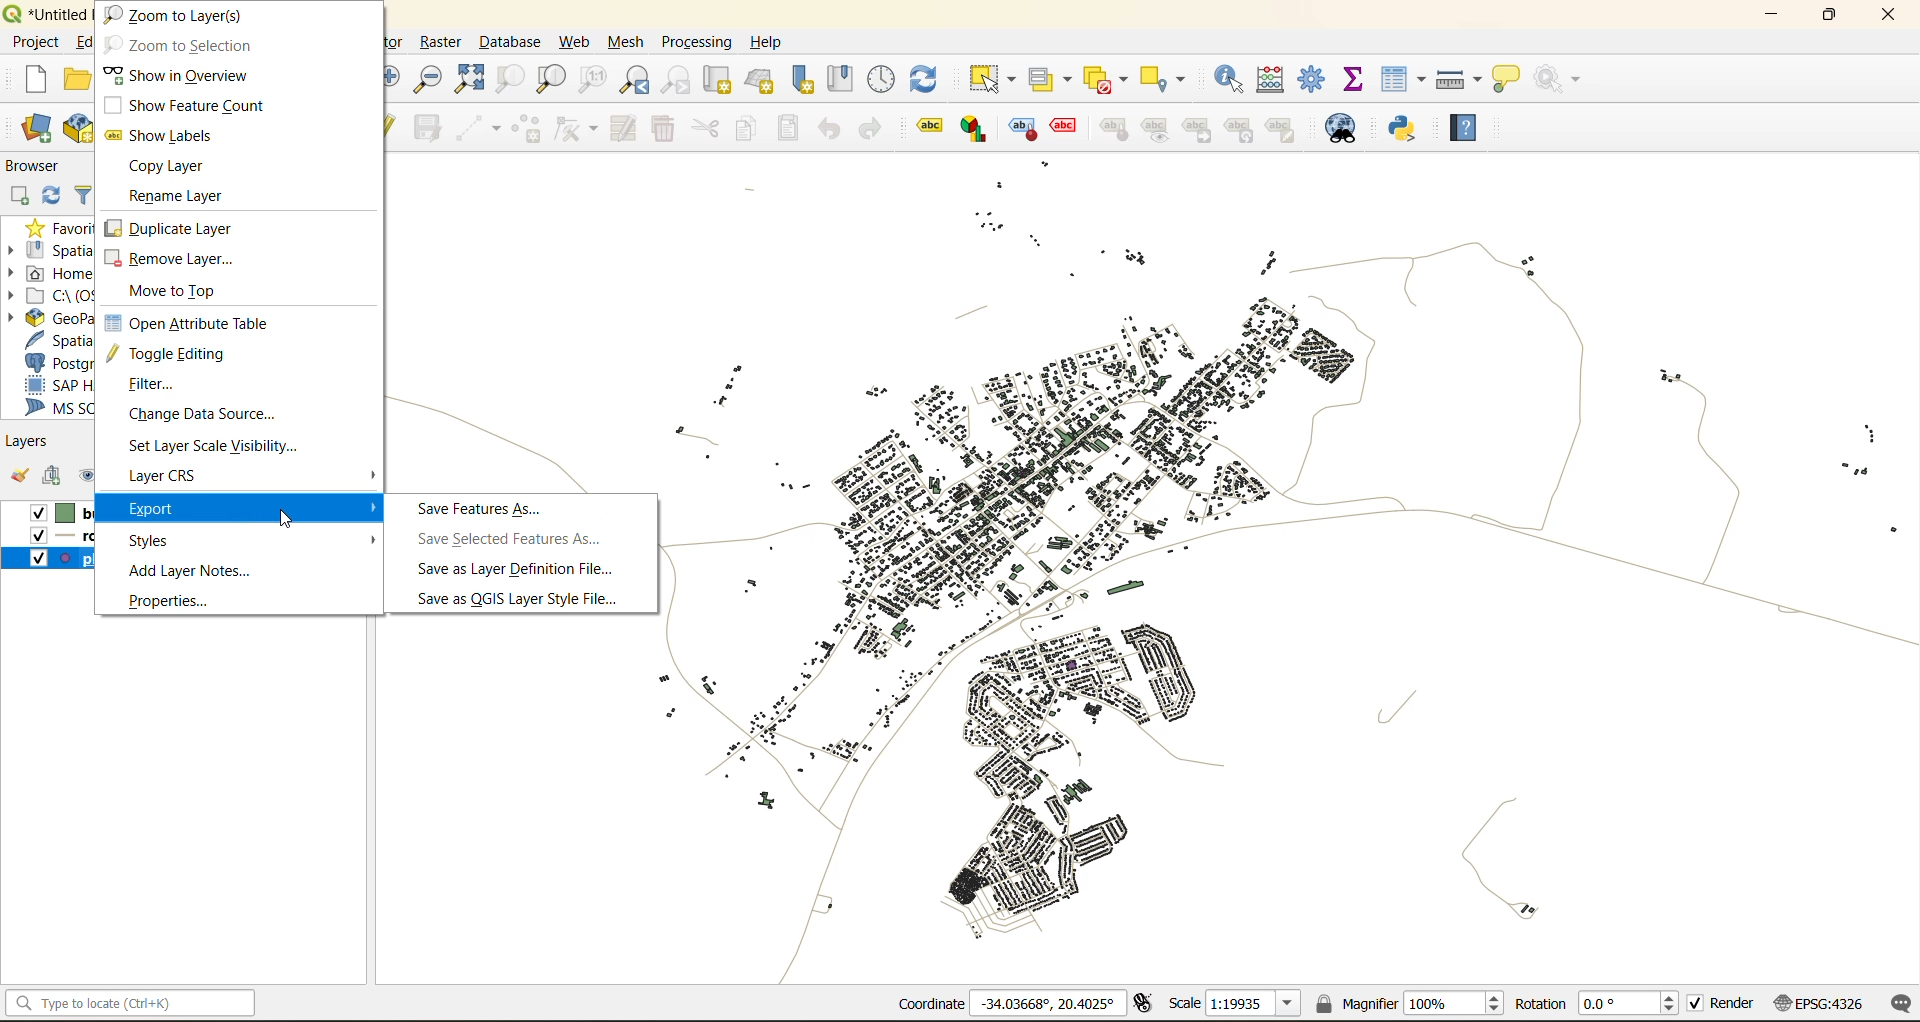 This screenshot has width=1920, height=1022. What do you see at coordinates (1287, 129) in the screenshot?
I see `change label properties` at bounding box center [1287, 129].